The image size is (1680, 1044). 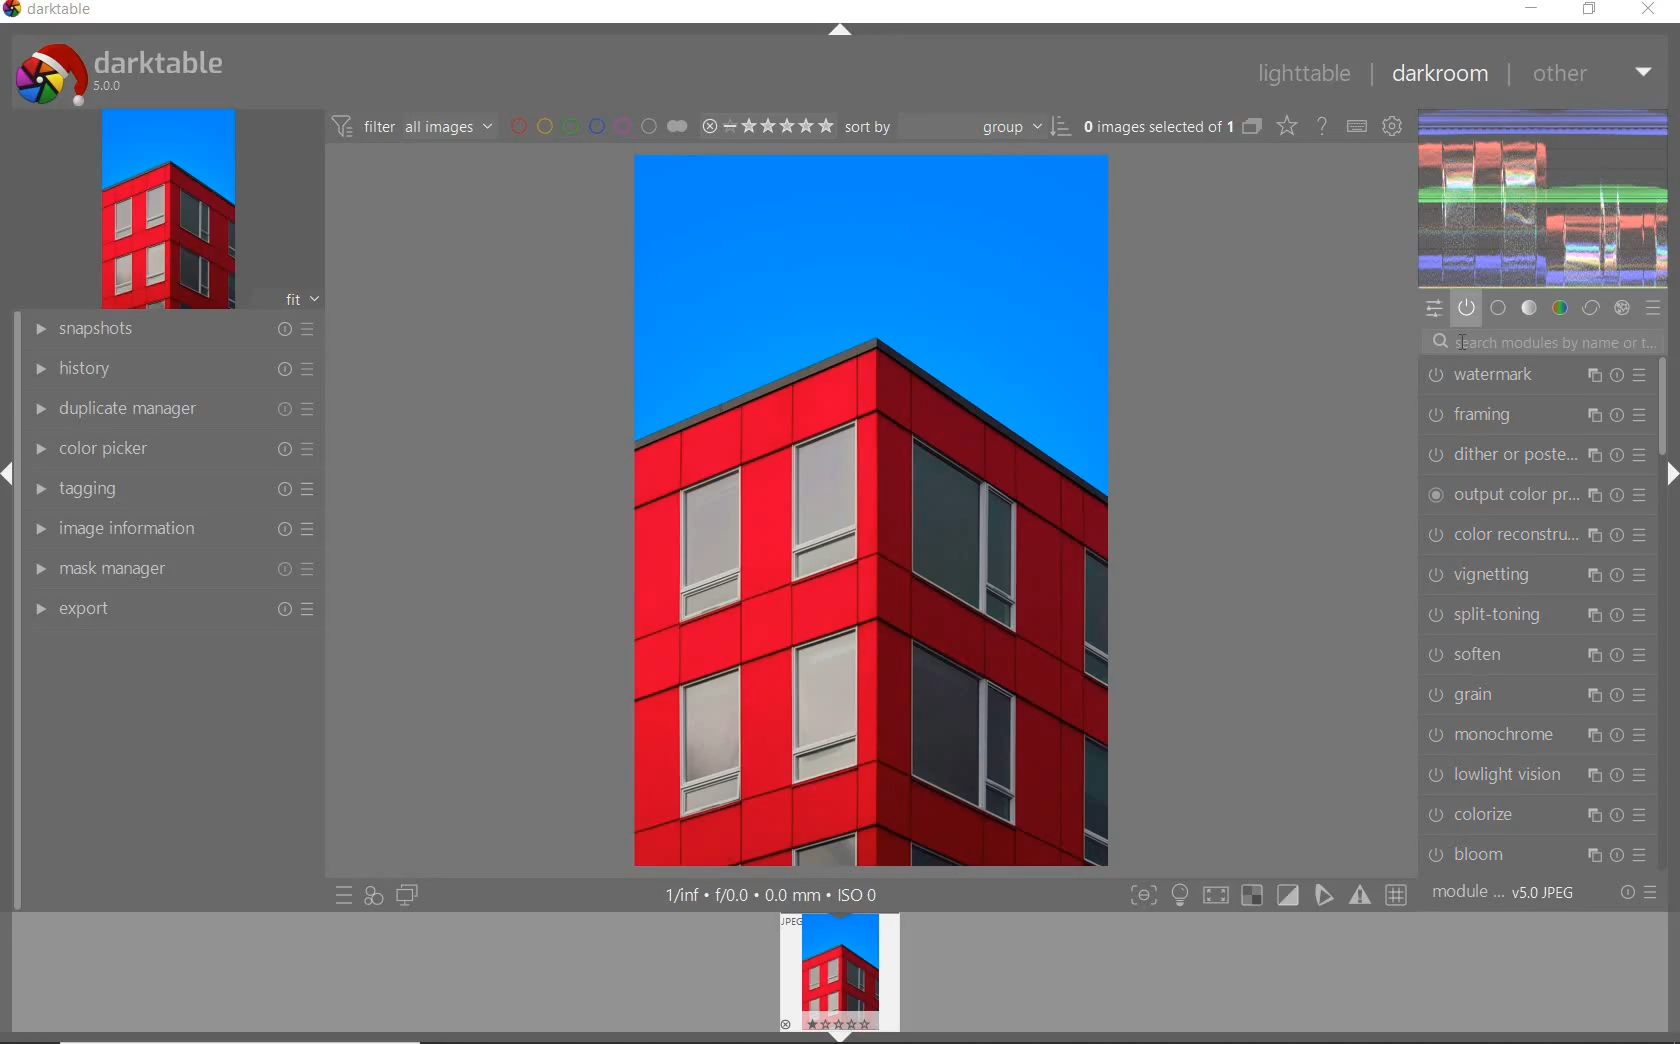 What do you see at coordinates (959, 128) in the screenshot?
I see `Sort` at bounding box center [959, 128].